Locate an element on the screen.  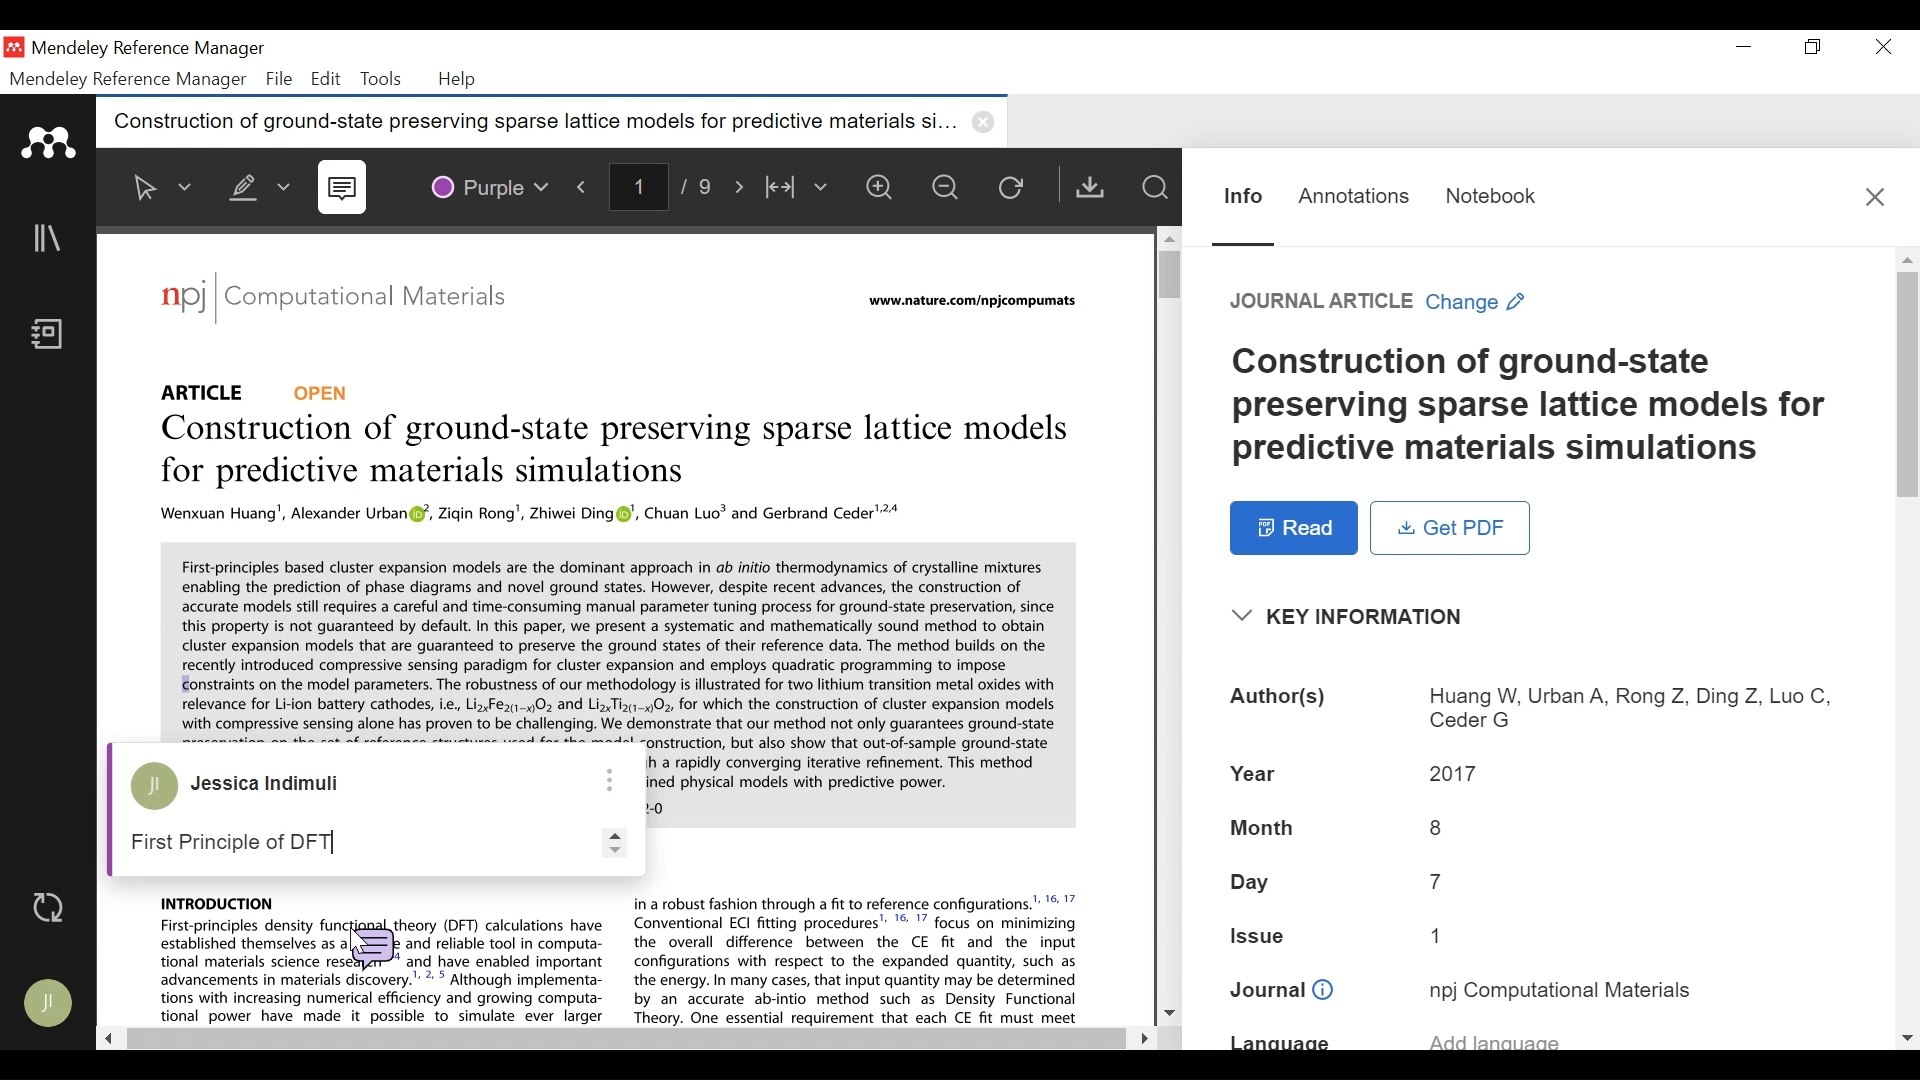
Mendeley Desktop Icon is located at coordinates (14, 48).